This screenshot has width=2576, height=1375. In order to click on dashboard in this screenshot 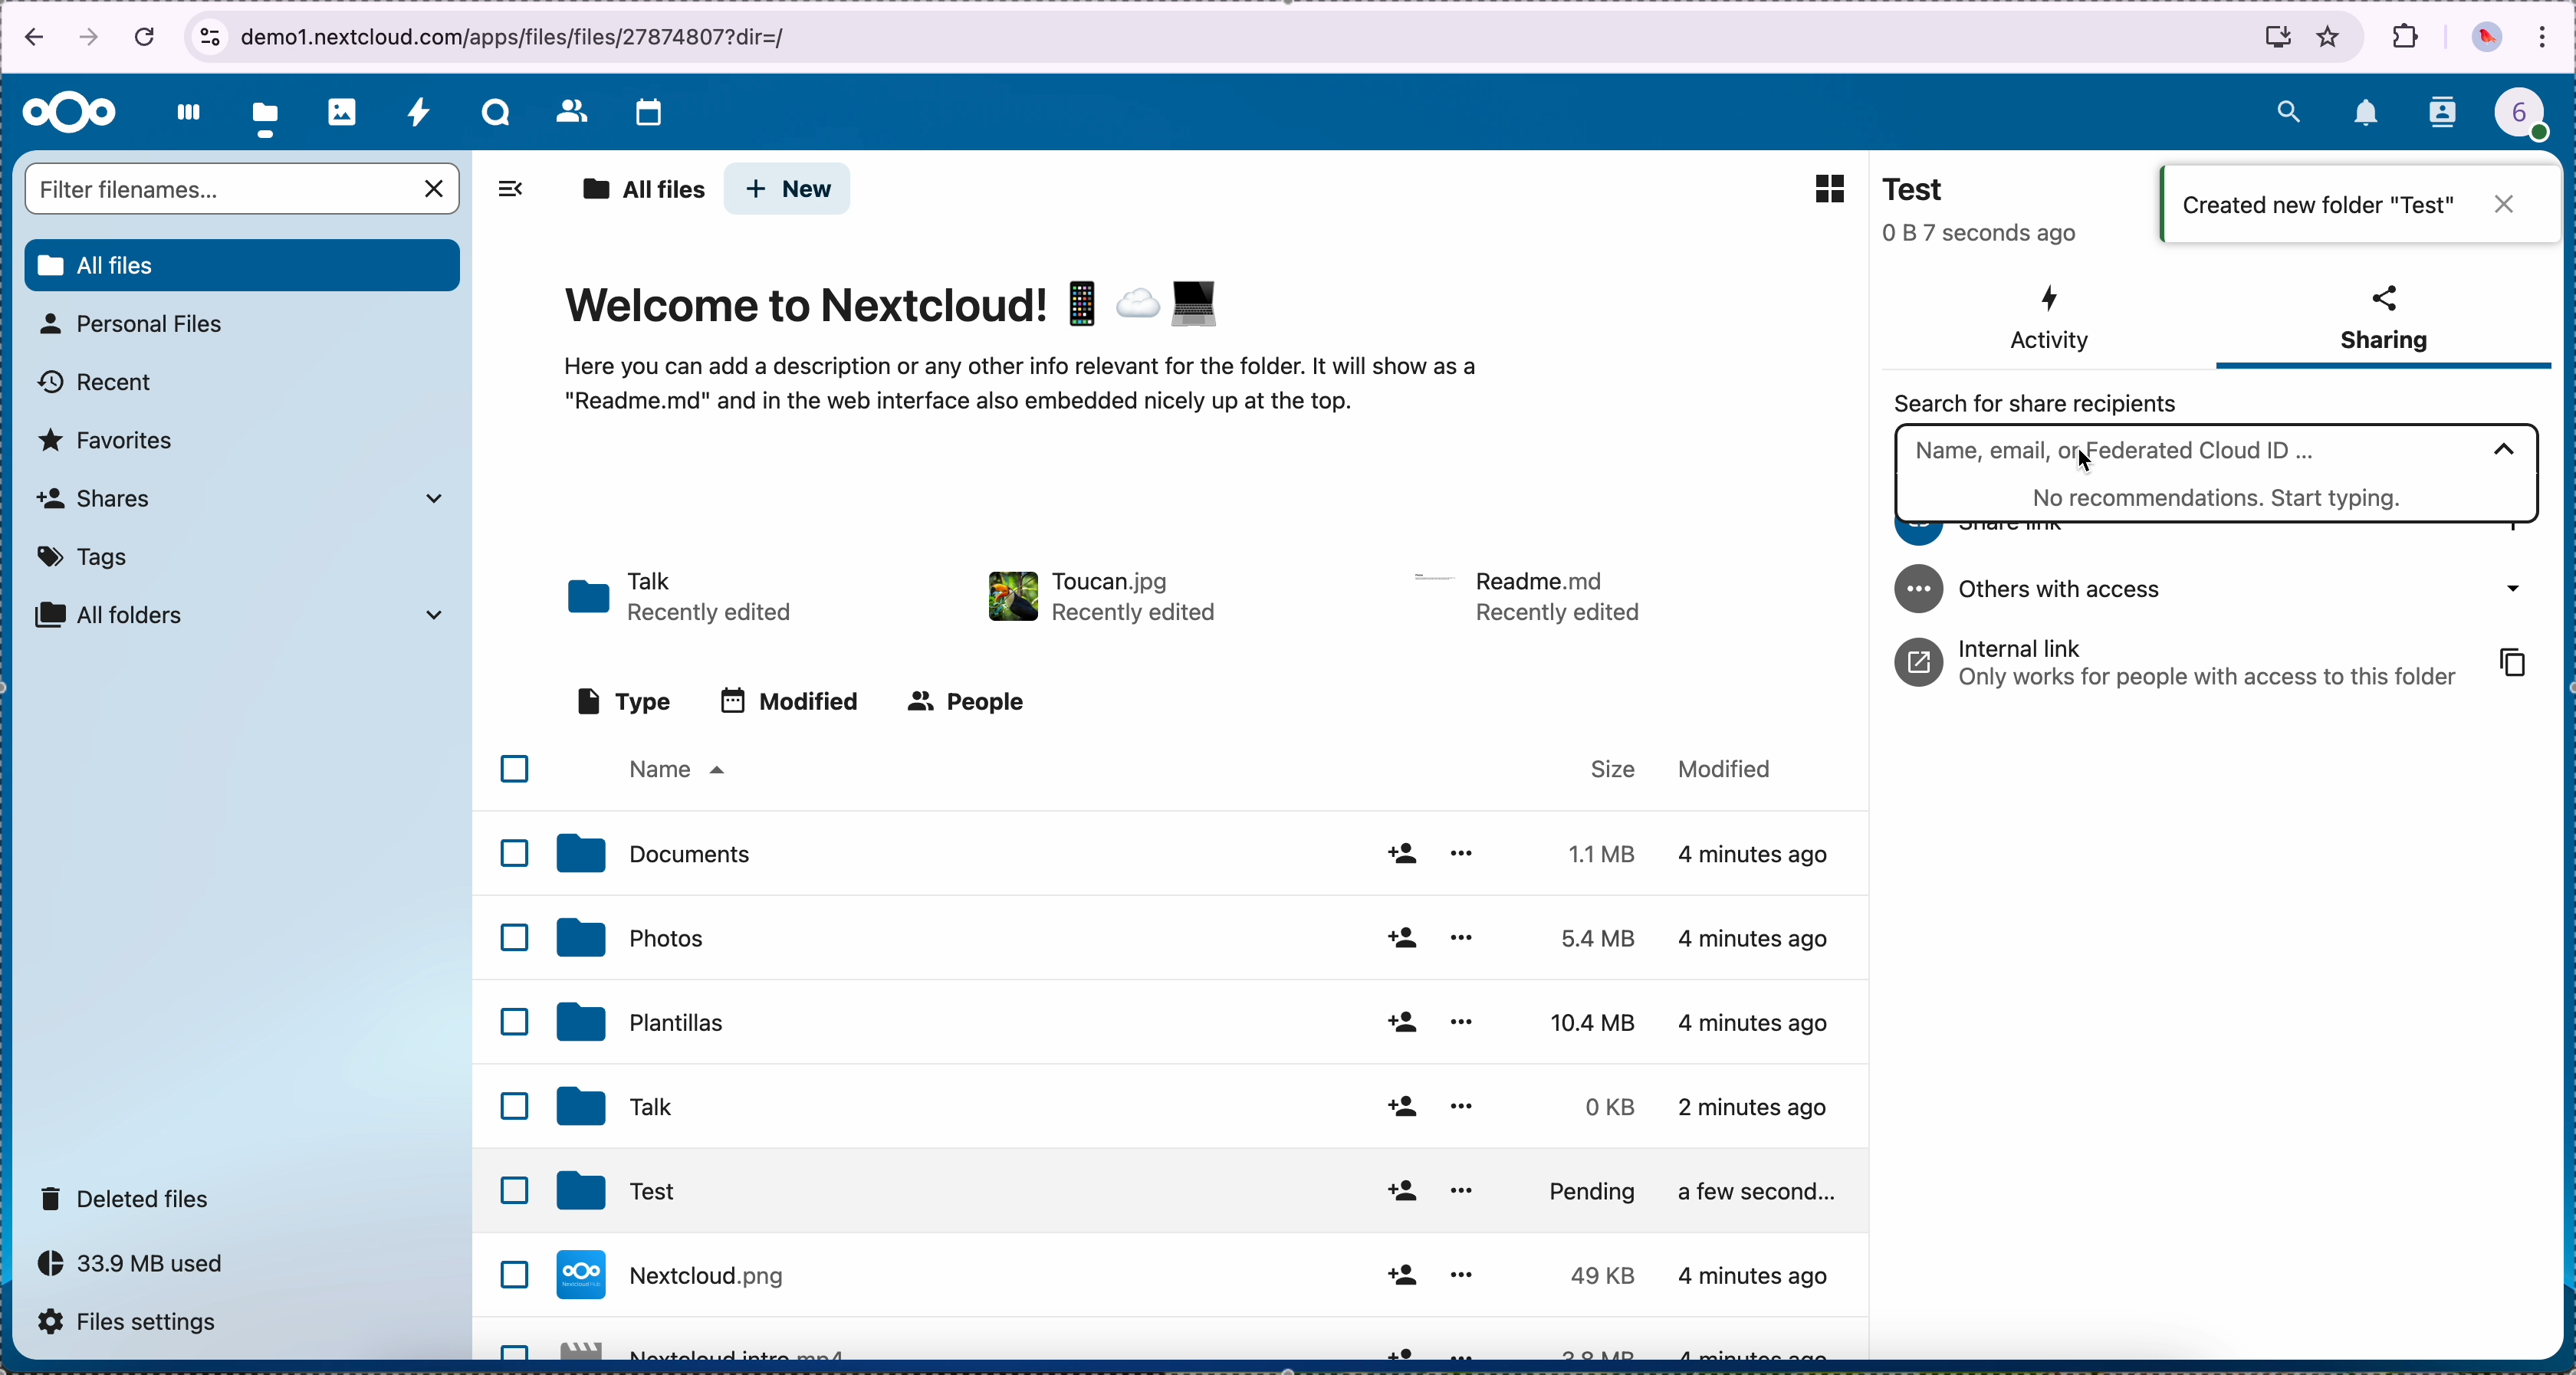, I will do `click(183, 112)`.